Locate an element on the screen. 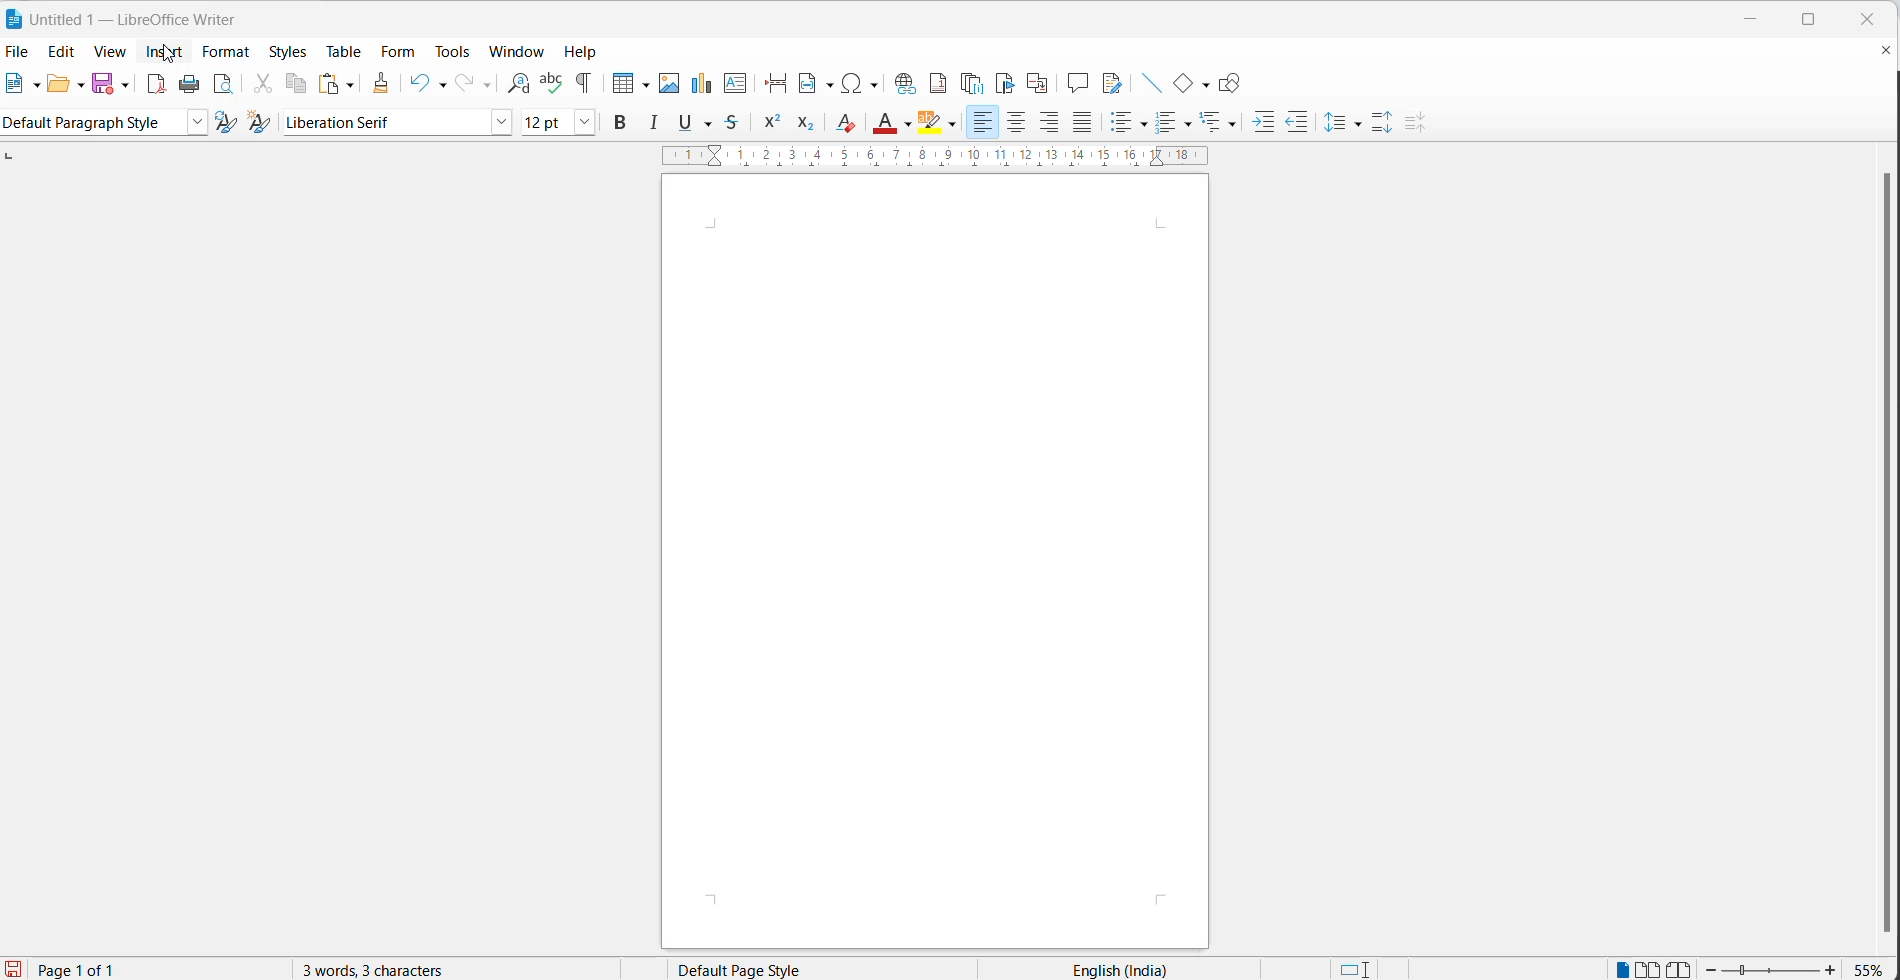  window is located at coordinates (517, 52).